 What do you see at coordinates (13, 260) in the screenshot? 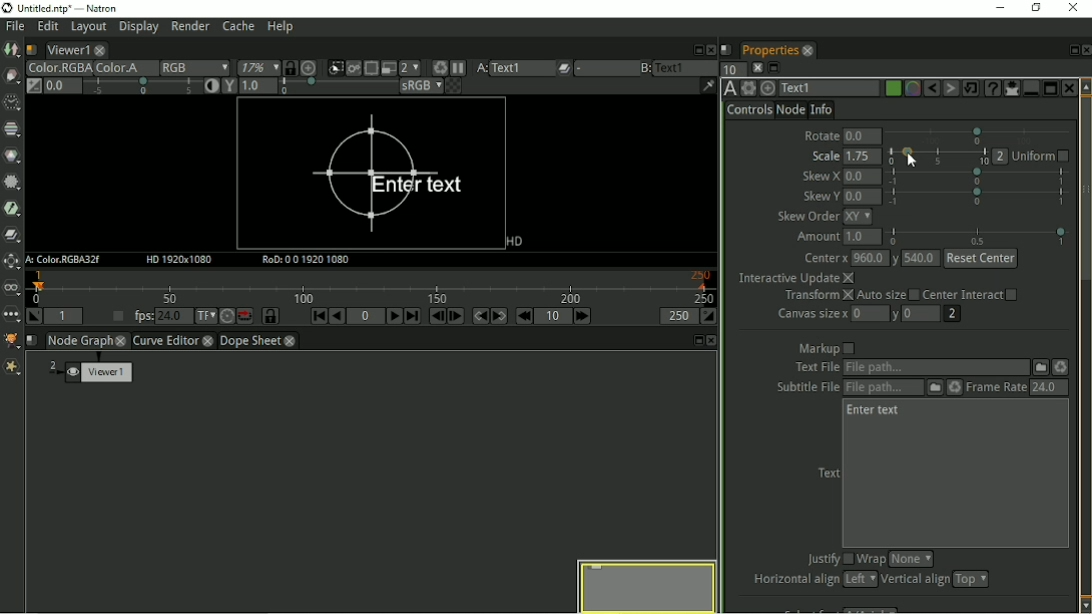
I see `Transform` at bounding box center [13, 260].